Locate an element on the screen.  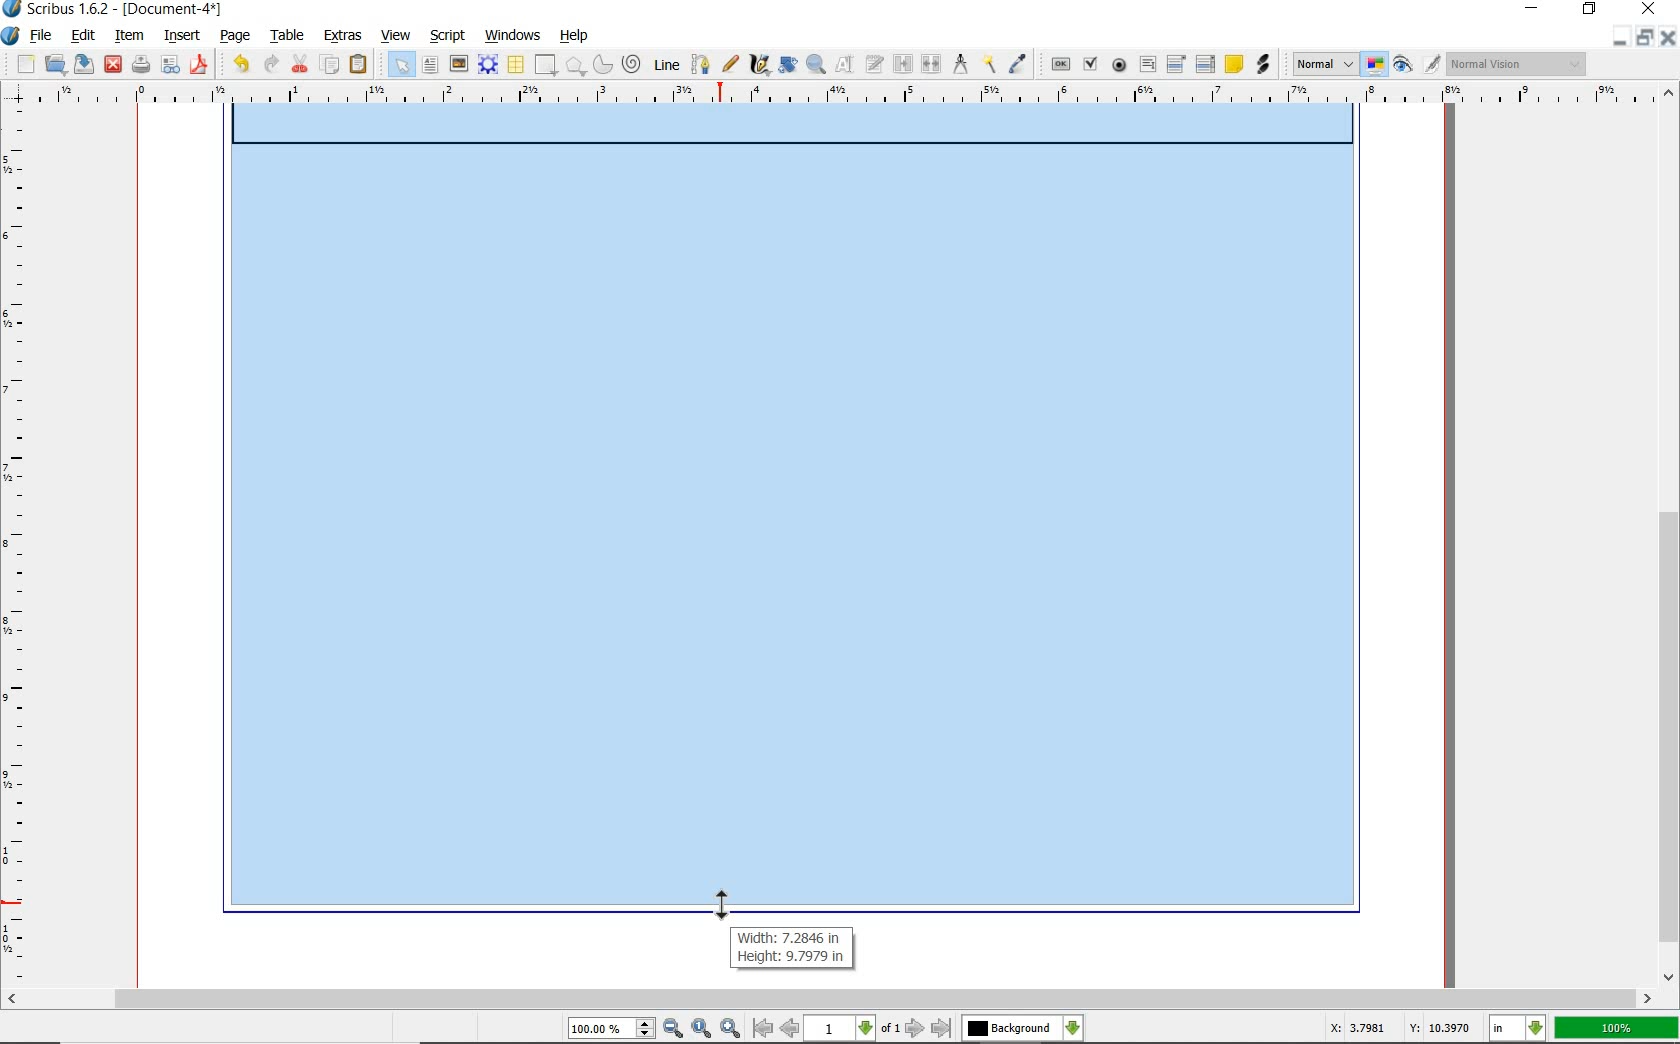
100.00% is located at coordinates (613, 1030).